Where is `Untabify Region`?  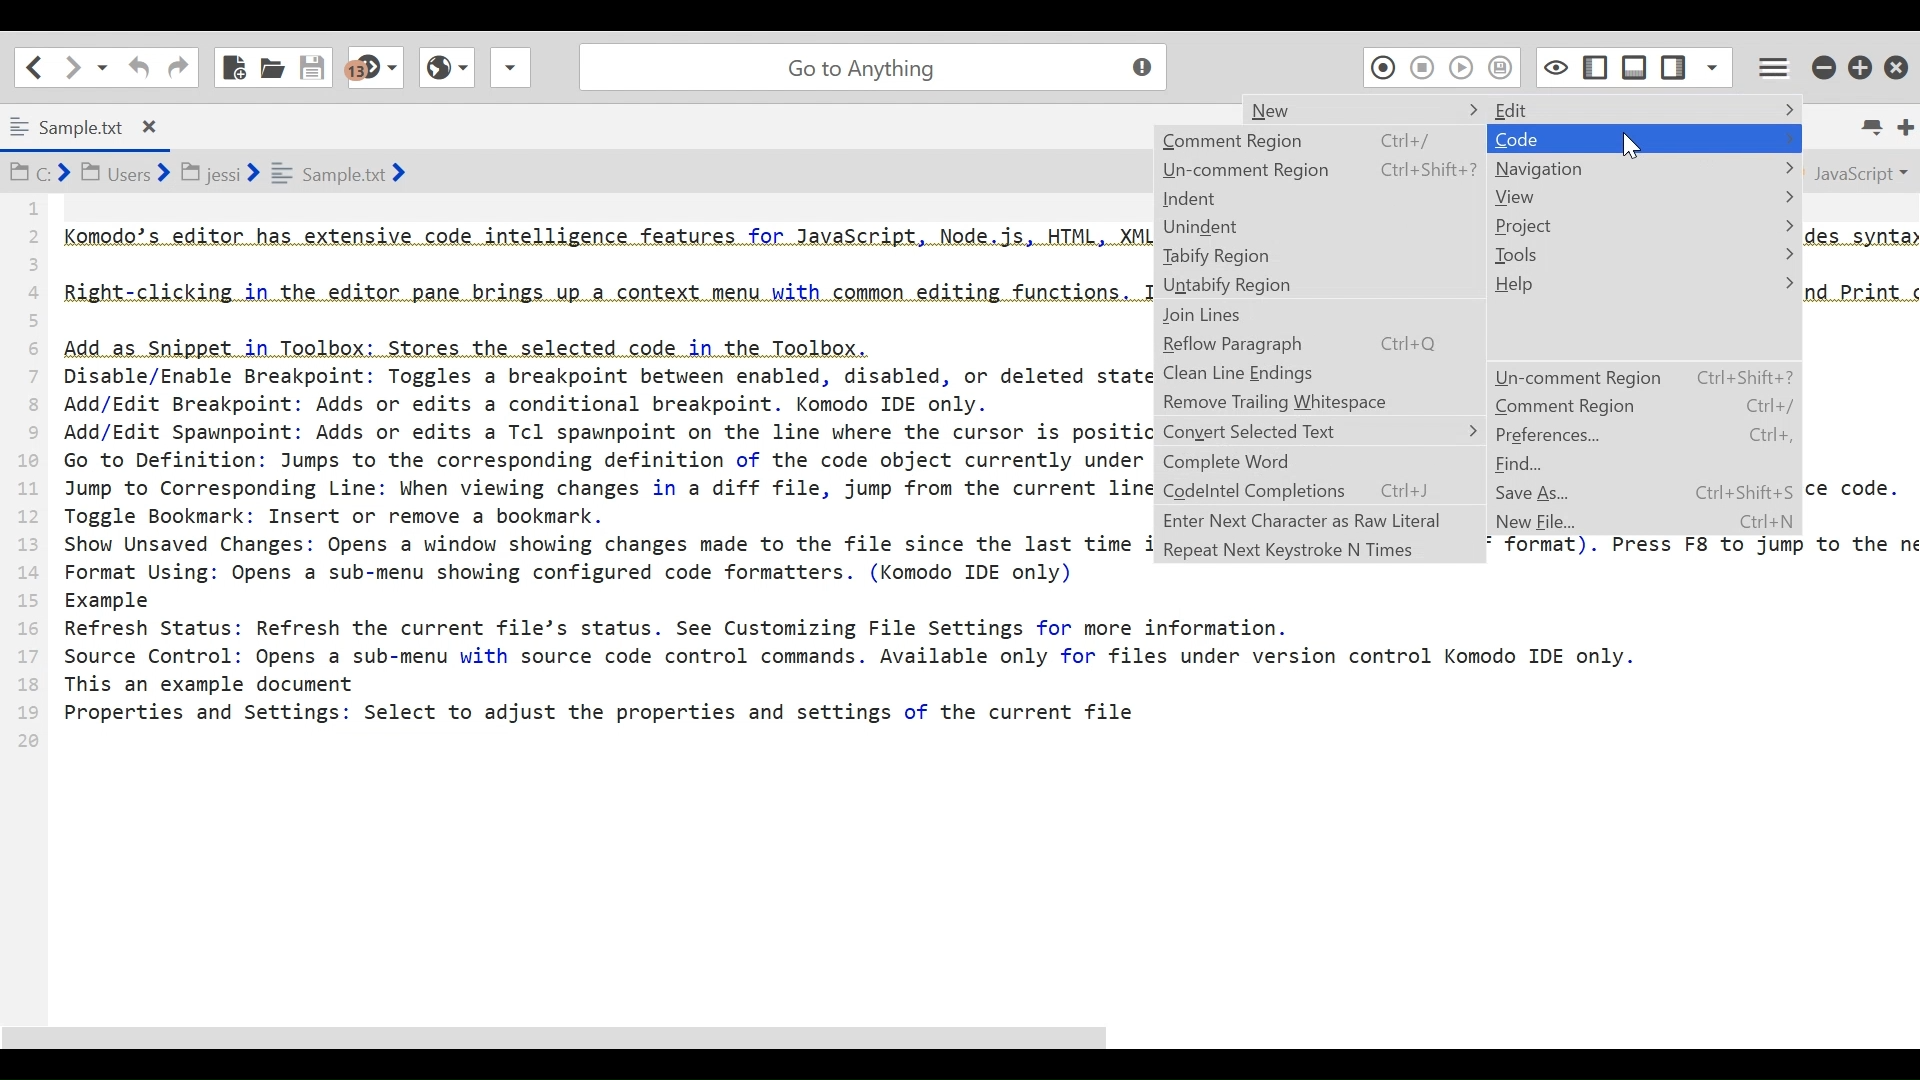 Untabify Region is located at coordinates (1319, 286).